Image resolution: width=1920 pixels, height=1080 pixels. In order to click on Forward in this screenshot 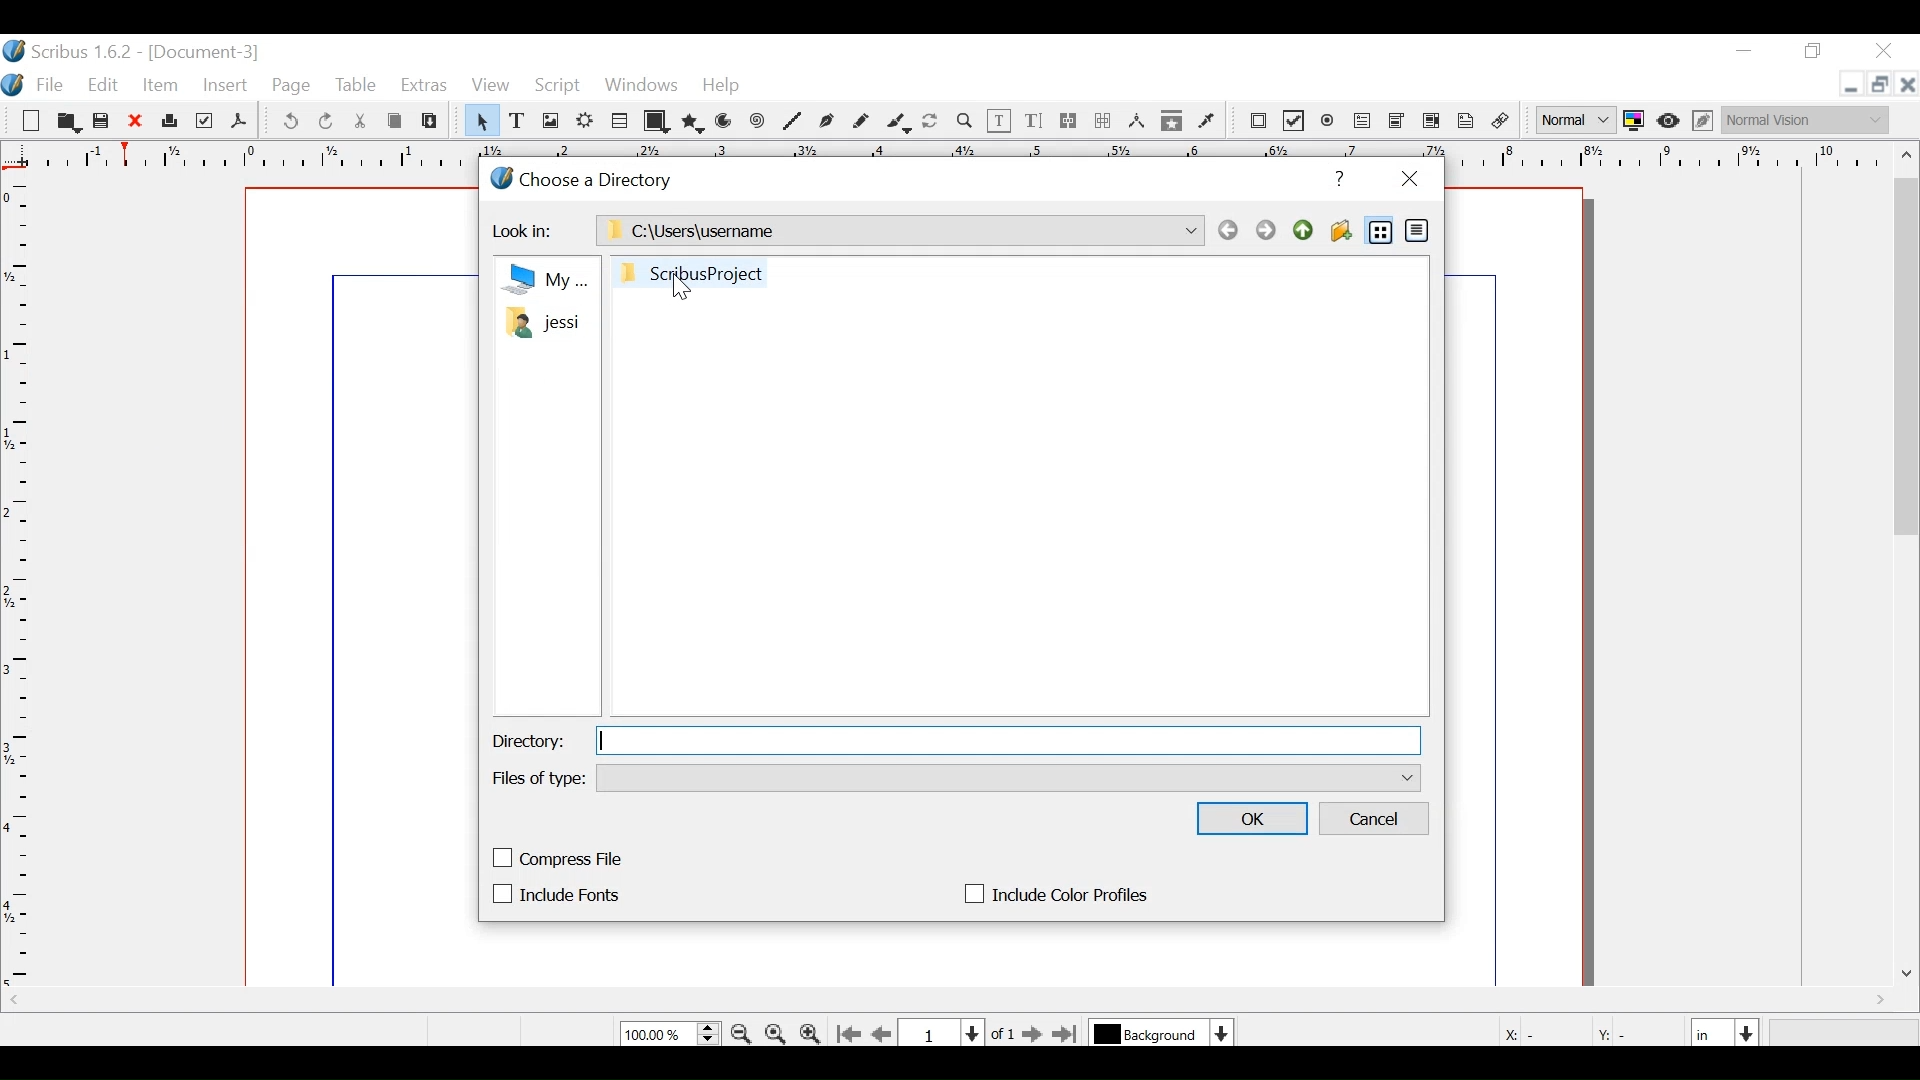, I will do `click(1268, 230)`.